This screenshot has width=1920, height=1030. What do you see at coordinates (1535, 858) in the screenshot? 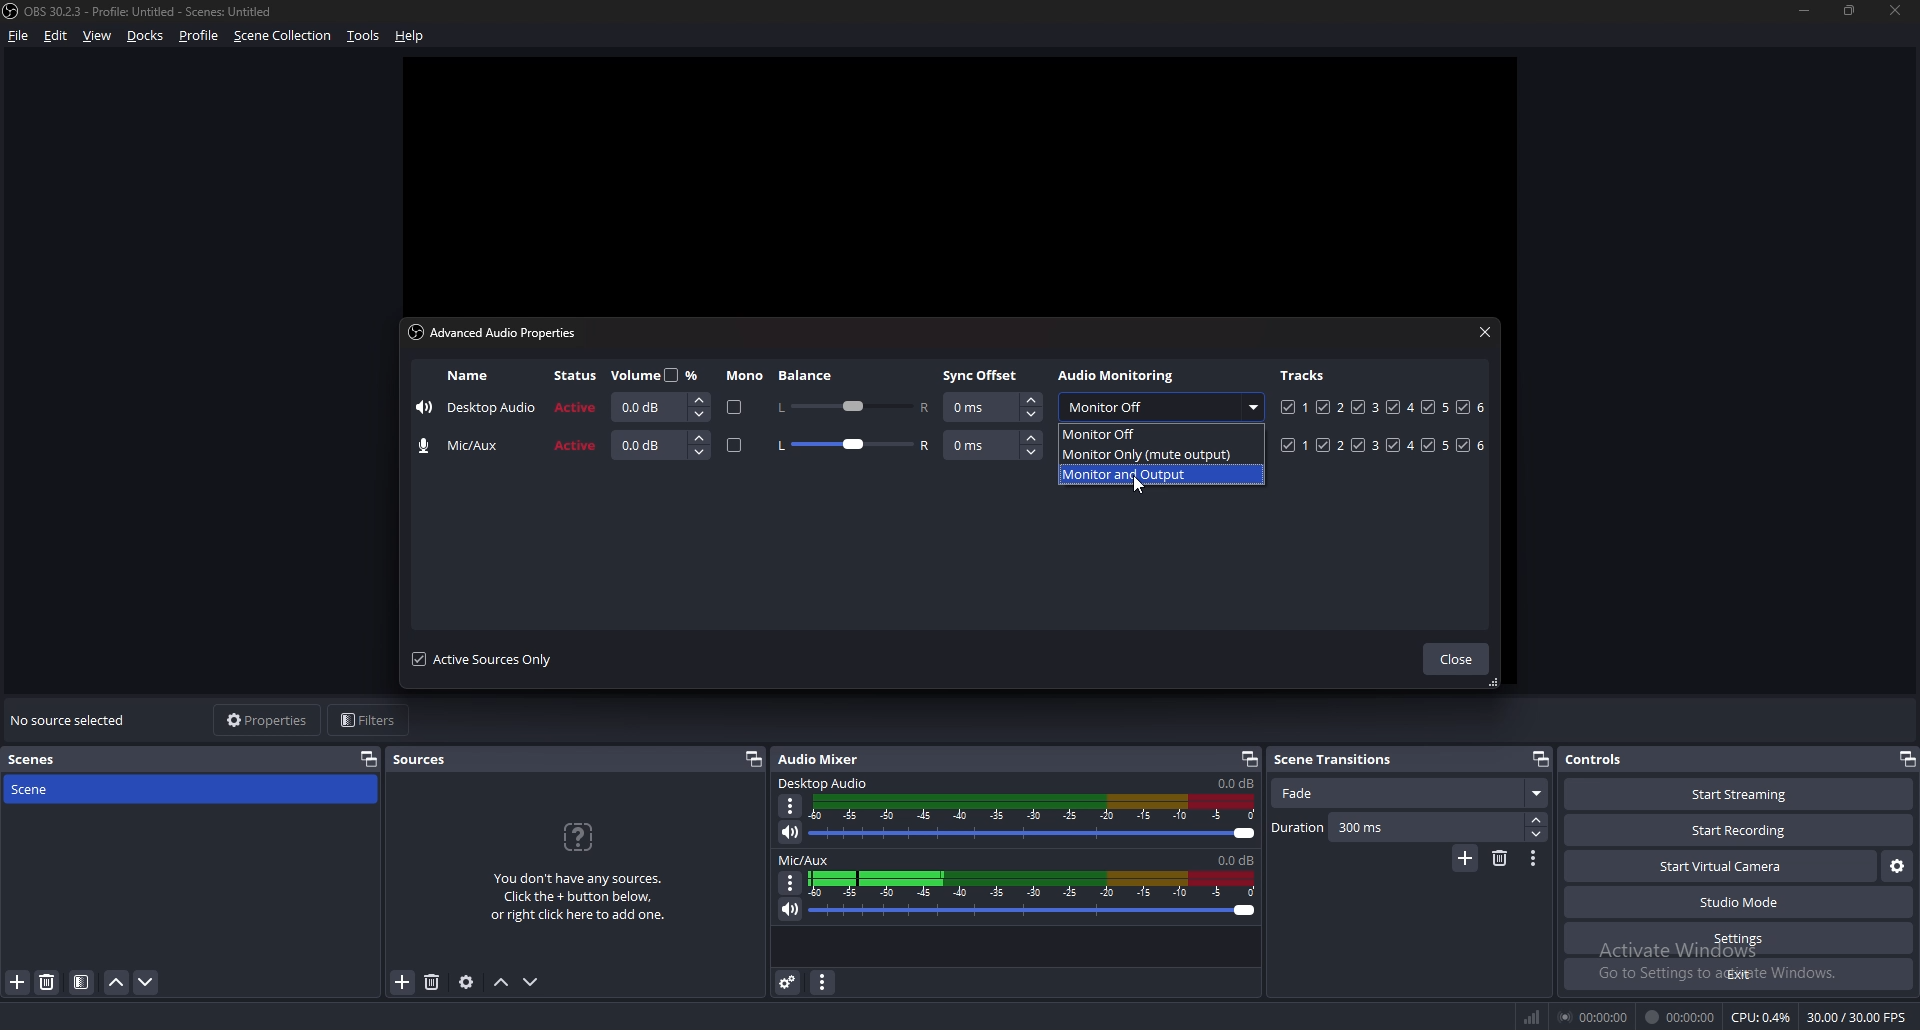
I see `options` at bounding box center [1535, 858].